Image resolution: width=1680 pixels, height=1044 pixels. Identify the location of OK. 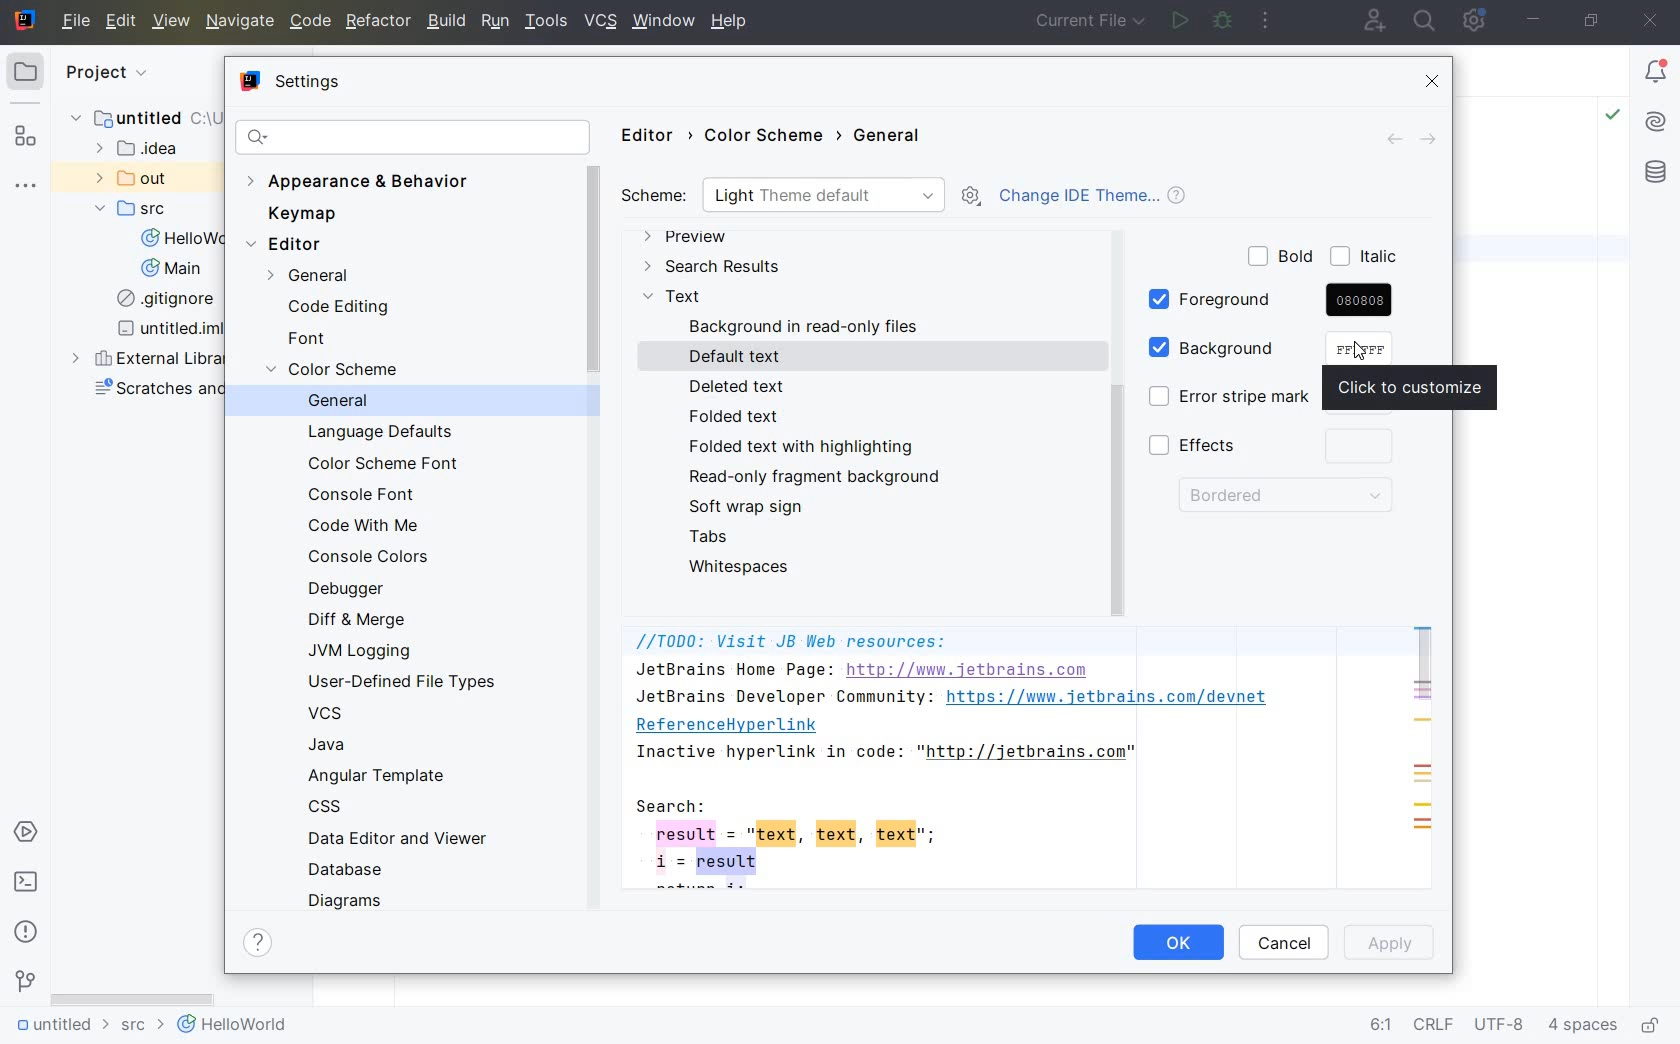
(1178, 945).